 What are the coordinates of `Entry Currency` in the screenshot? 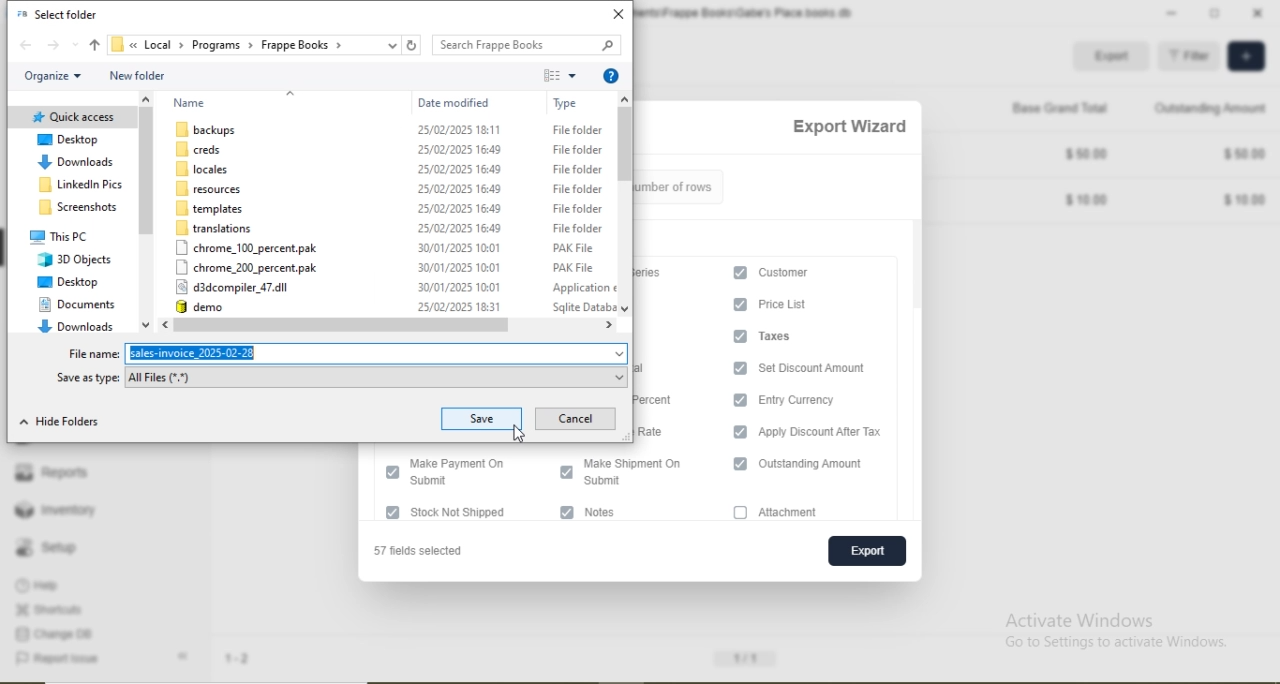 It's located at (810, 401).